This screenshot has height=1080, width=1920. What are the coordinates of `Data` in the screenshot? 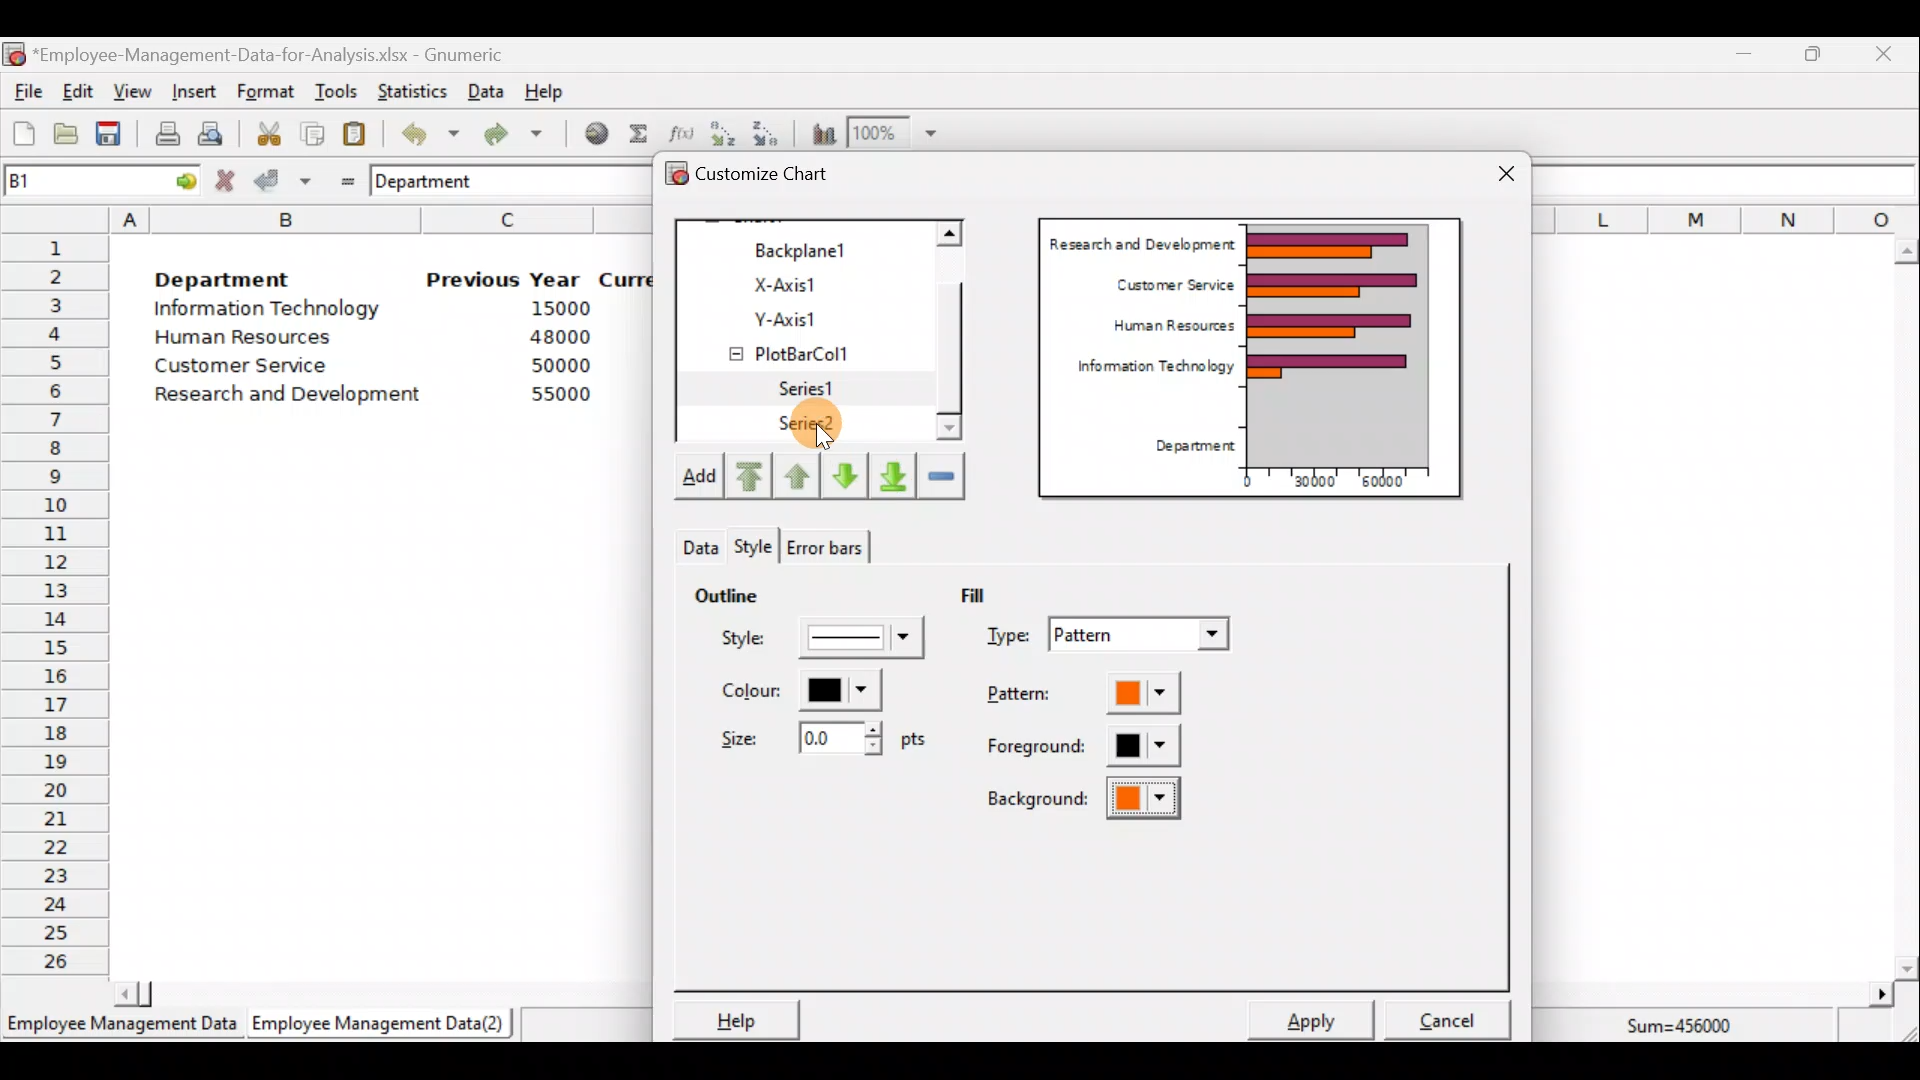 It's located at (486, 91).